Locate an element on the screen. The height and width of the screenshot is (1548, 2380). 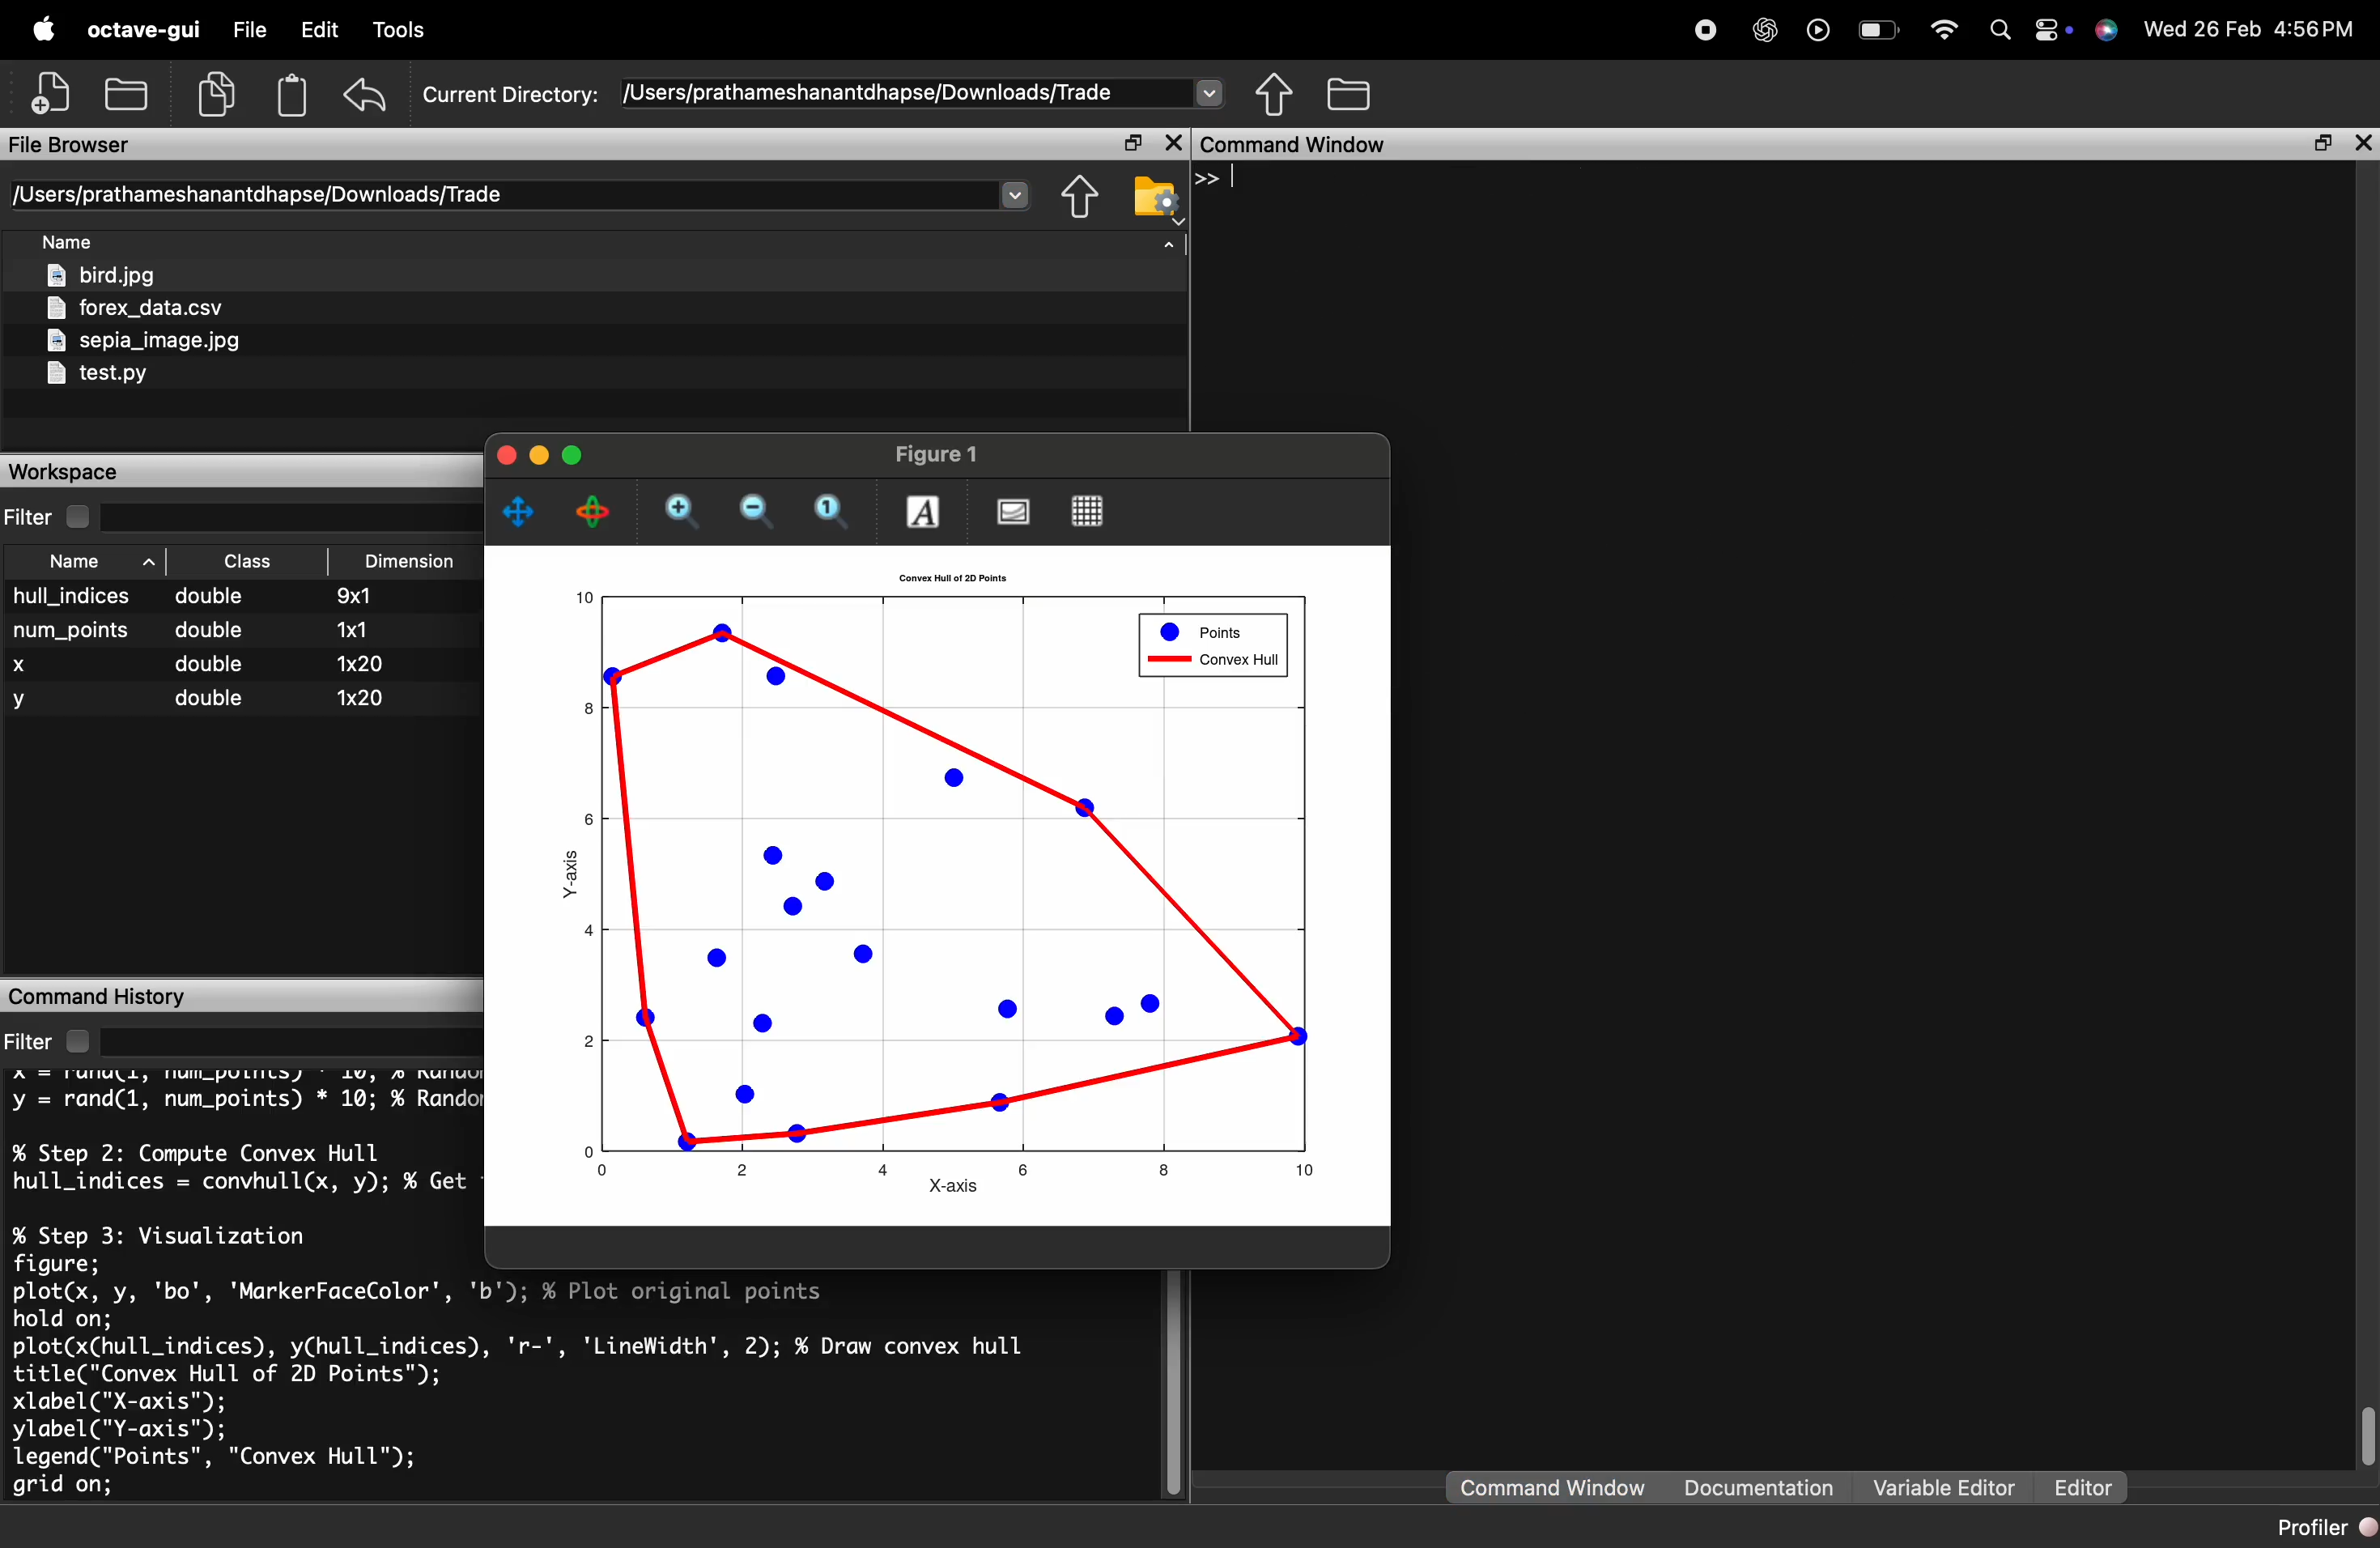
test.py is located at coordinates (97, 375).